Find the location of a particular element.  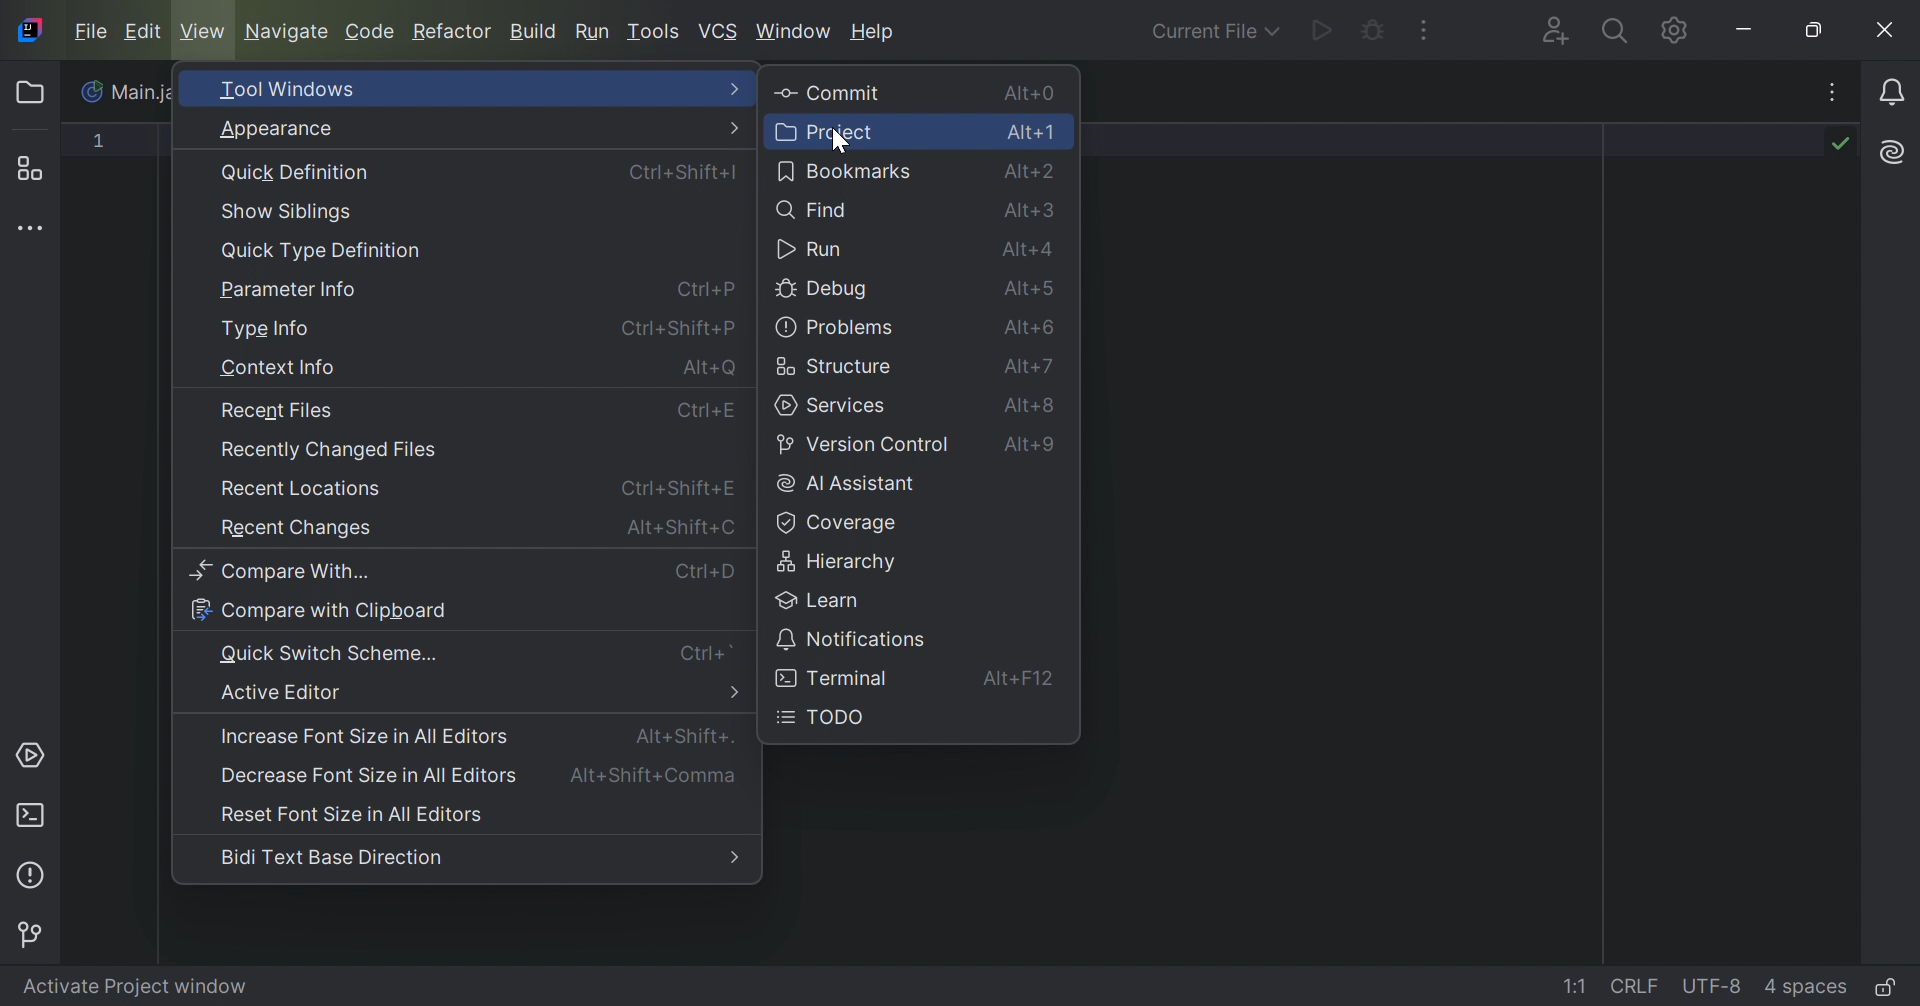

Parameter Info is located at coordinates (293, 291).